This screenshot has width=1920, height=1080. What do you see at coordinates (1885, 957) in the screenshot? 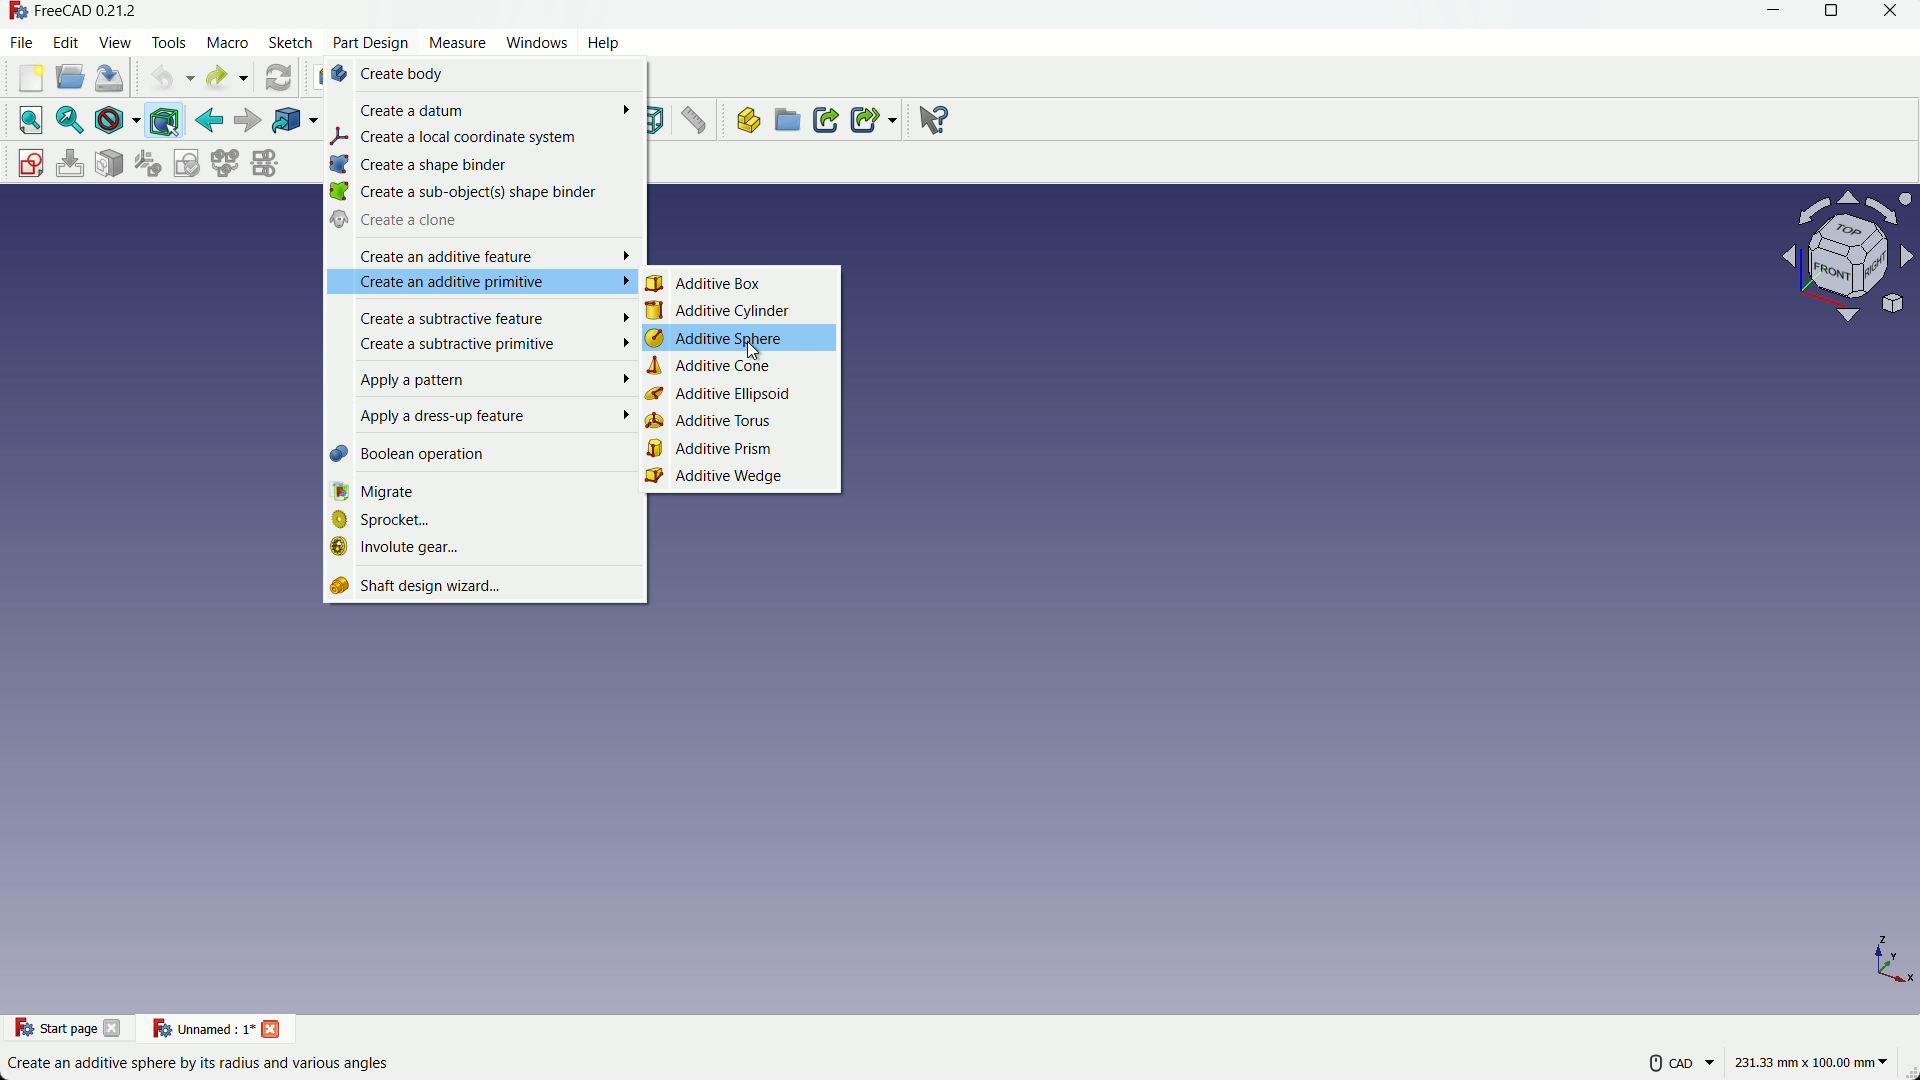
I see `z, y, x axis` at bounding box center [1885, 957].